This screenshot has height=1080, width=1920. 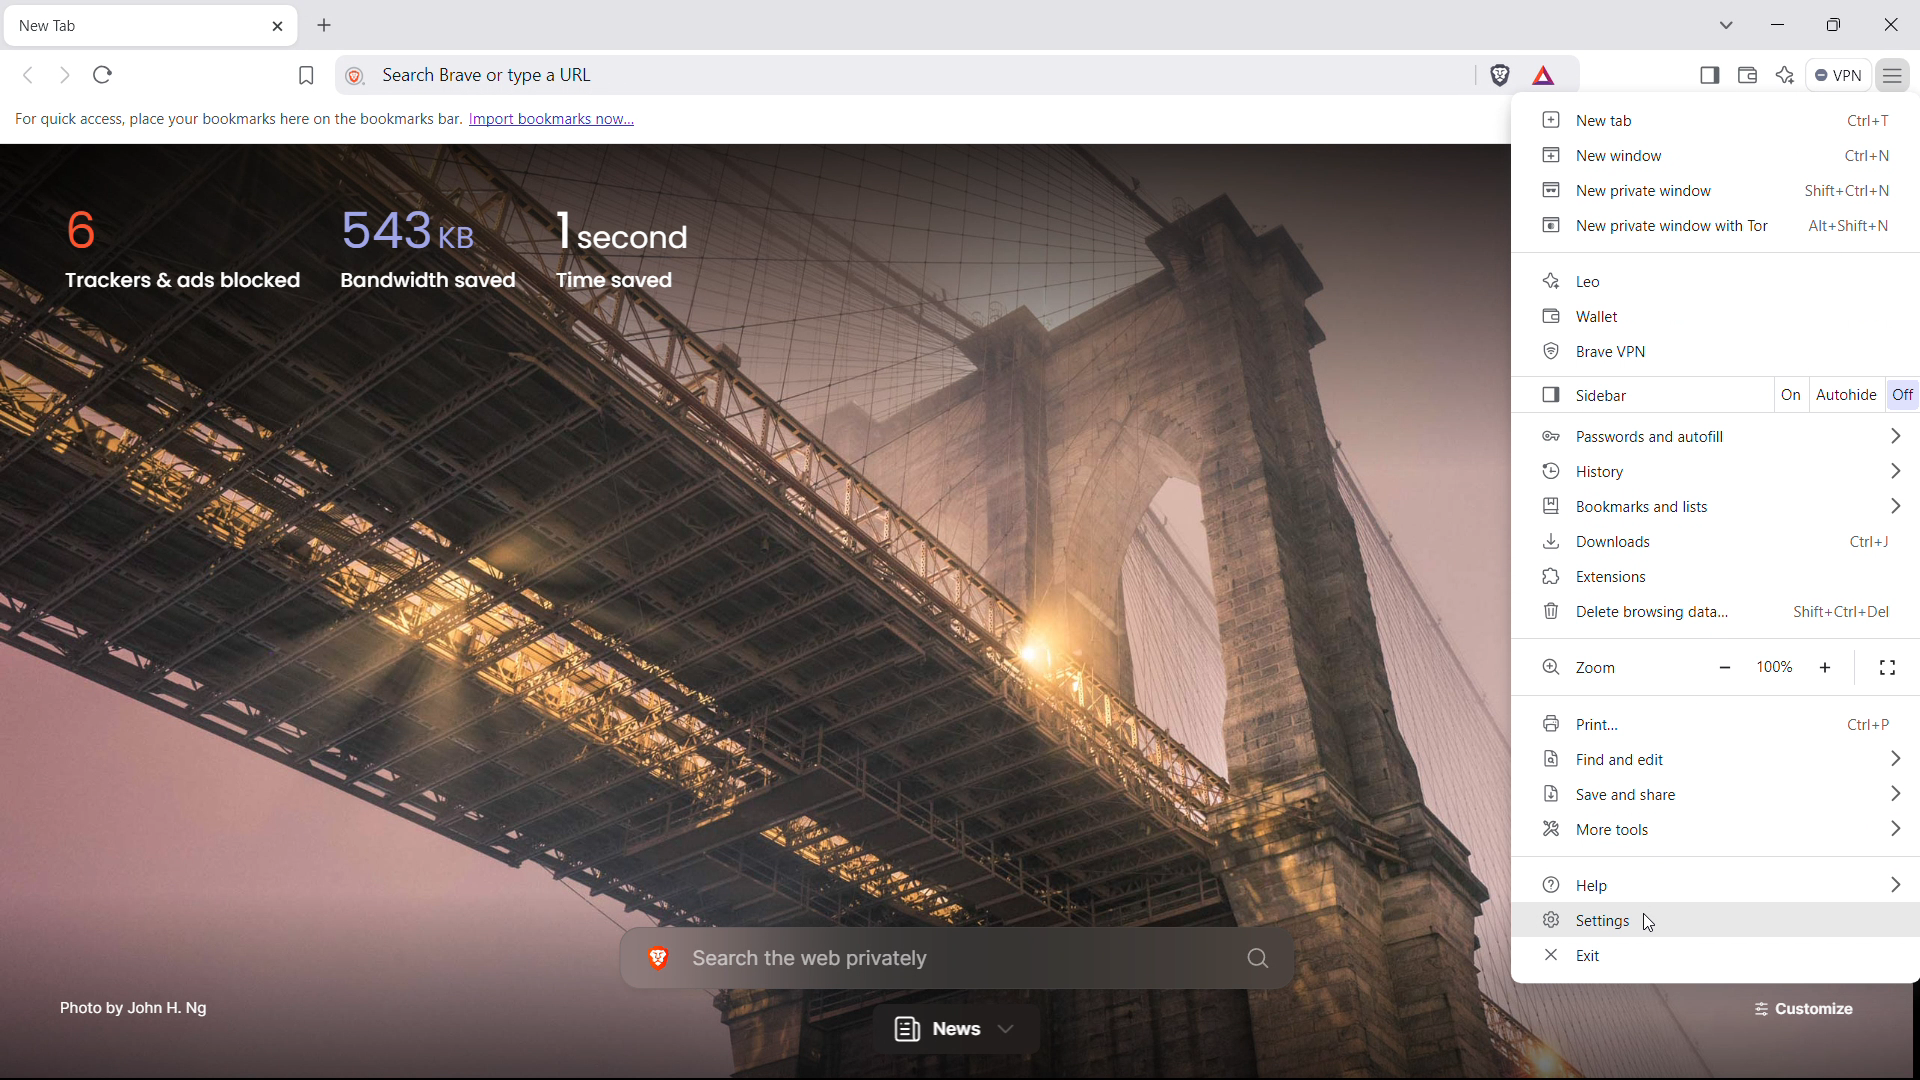 What do you see at coordinates (956, 1028) in the screenshot?
I see `news` at bounding box center [956, 1028].